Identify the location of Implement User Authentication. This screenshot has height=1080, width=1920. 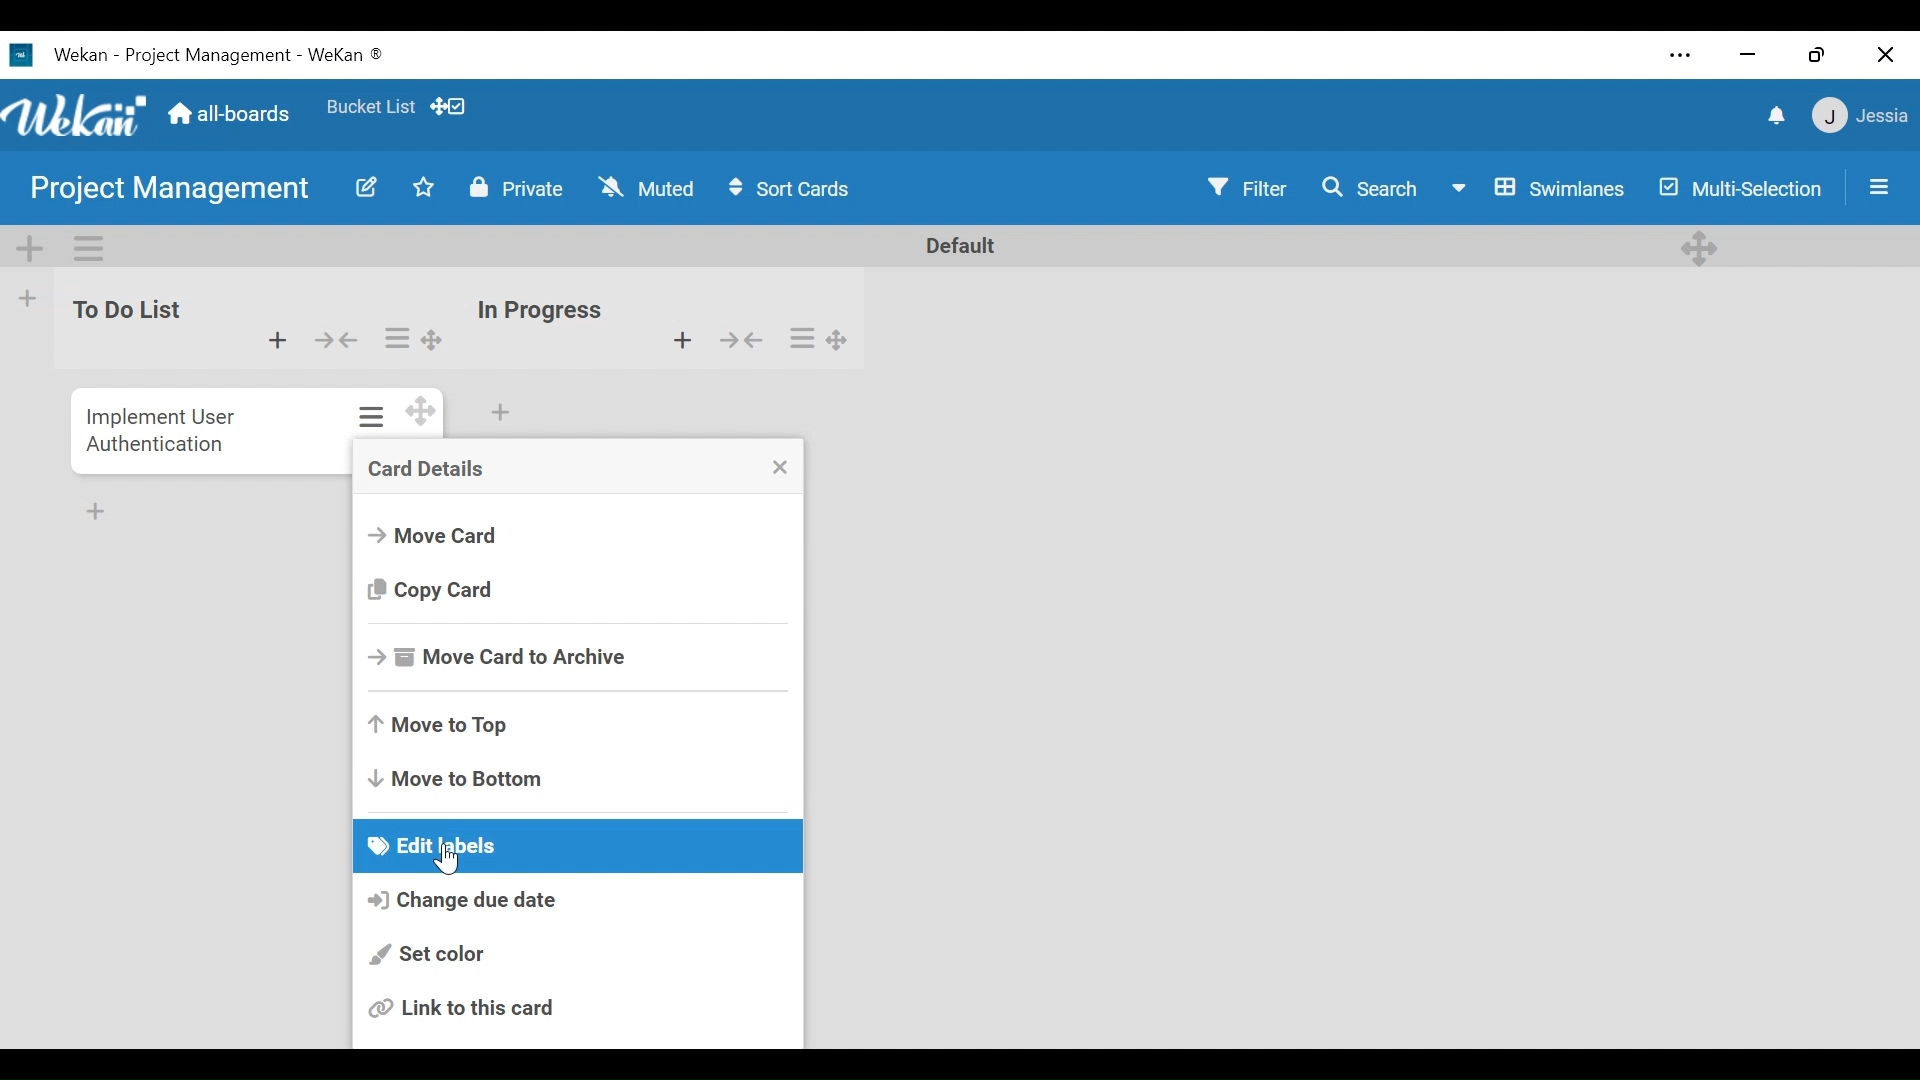
(164, 427).